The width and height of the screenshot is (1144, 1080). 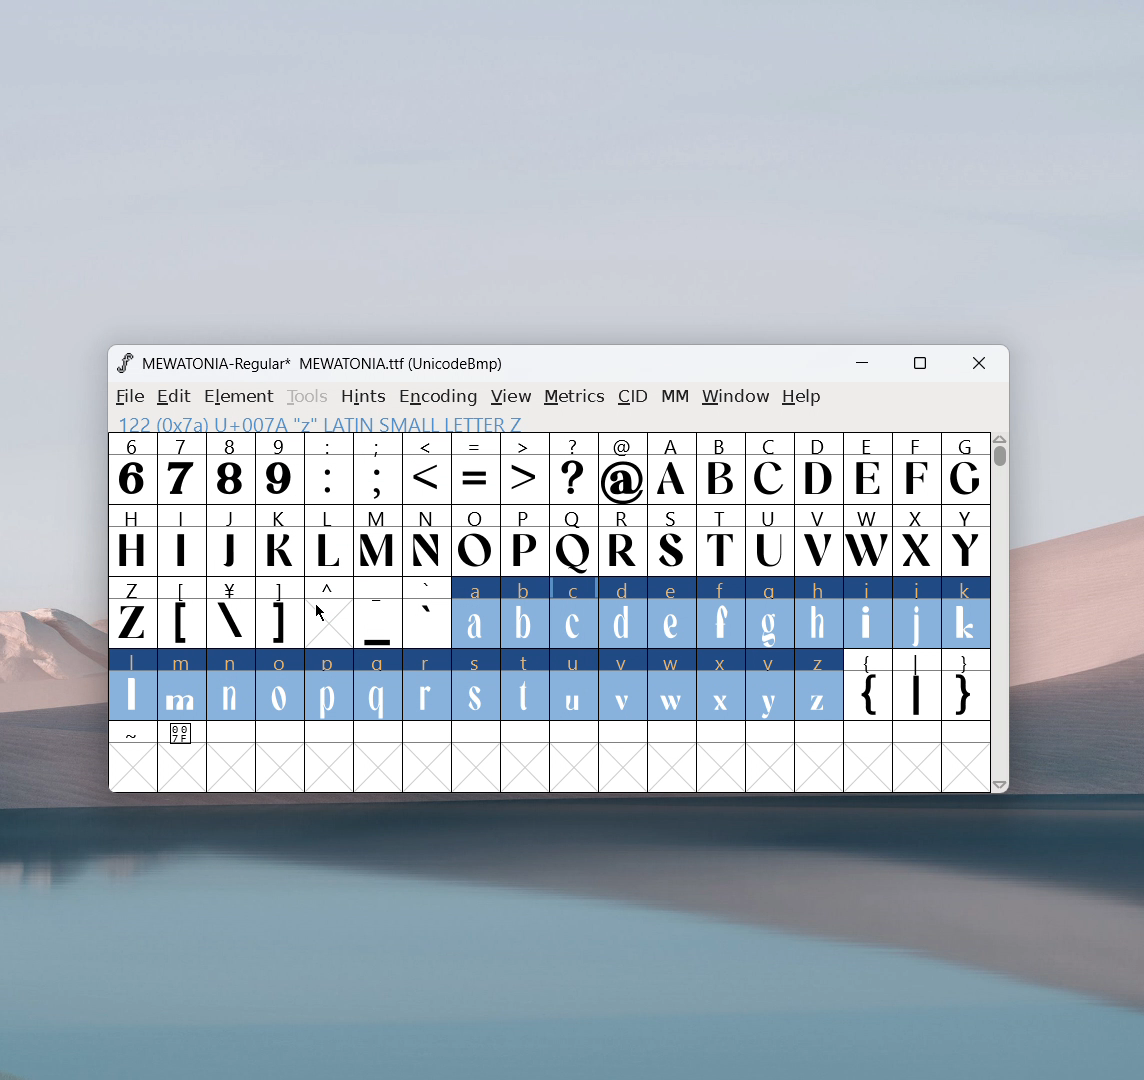 I want to click on J, so click(x=231, y=538).